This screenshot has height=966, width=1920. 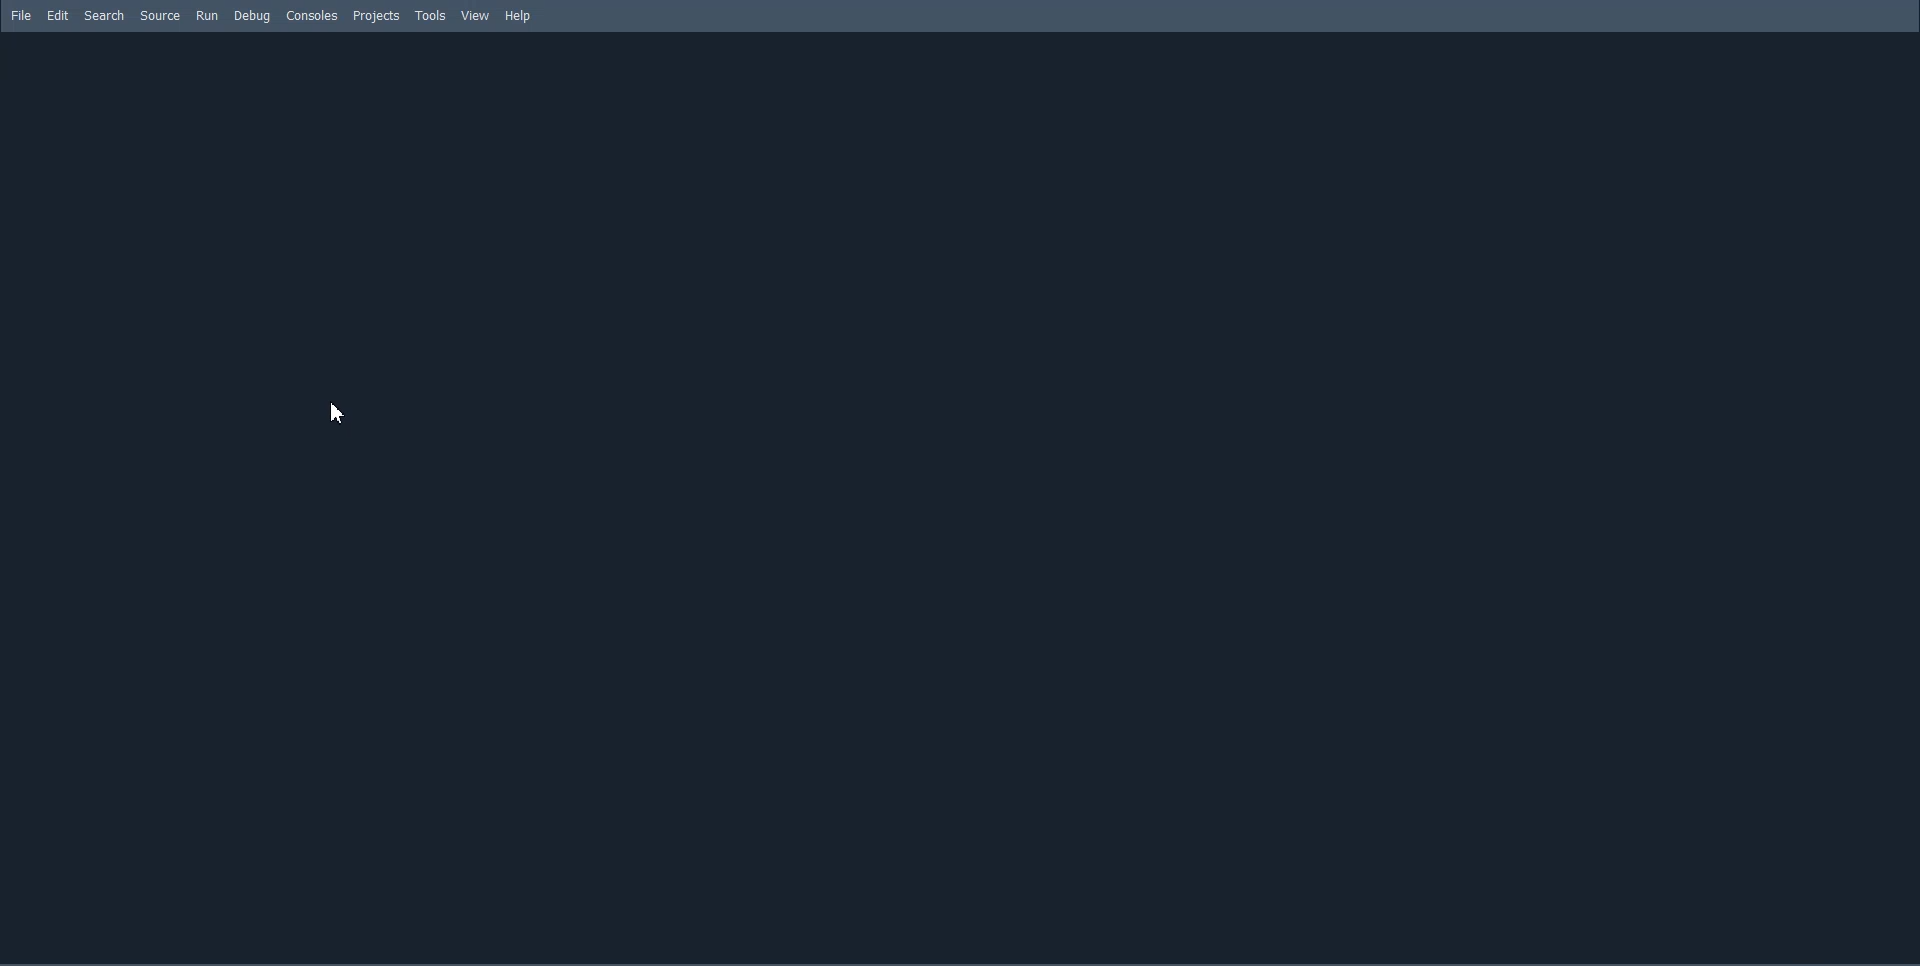 What do you see at coordinates (160, 16) in the screenshot?
I see `Source` at bounding box center [160, 16].